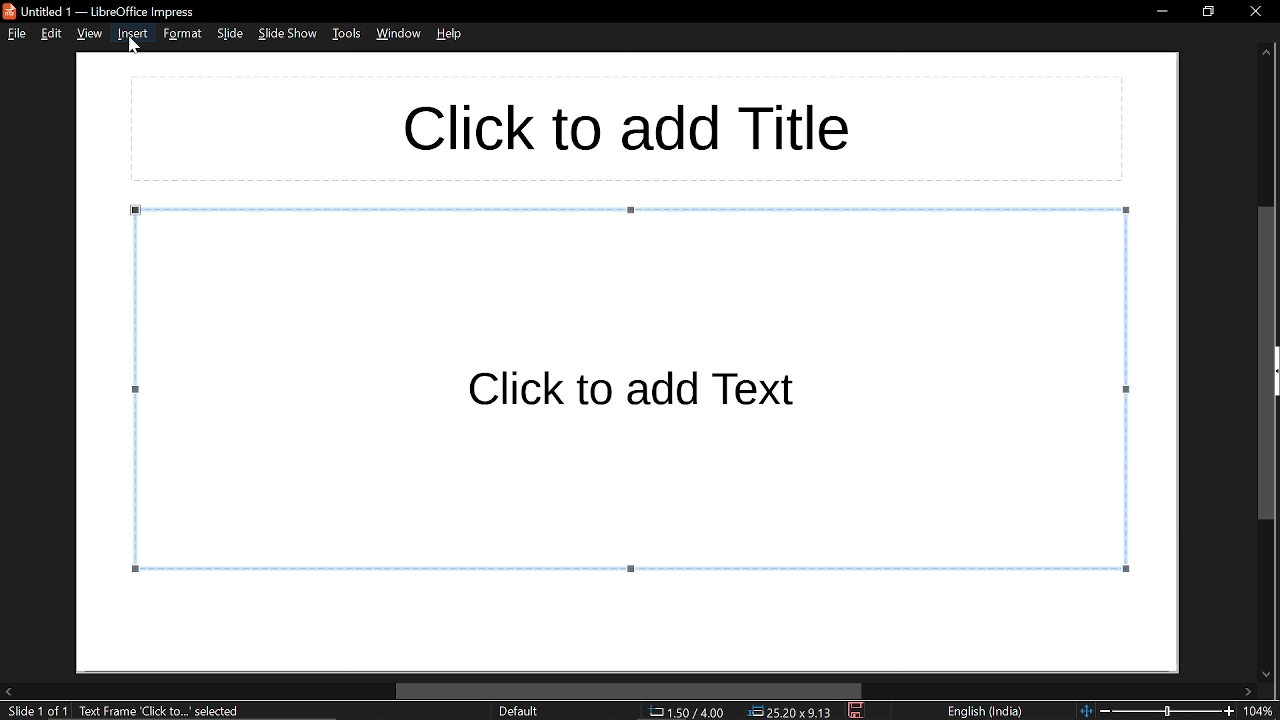 The height and width of the screenshot is (720, 1280). What do you see at coordinates (134, 51) in the screenshot?
I see `cursor` at bounding box center [134, 51].